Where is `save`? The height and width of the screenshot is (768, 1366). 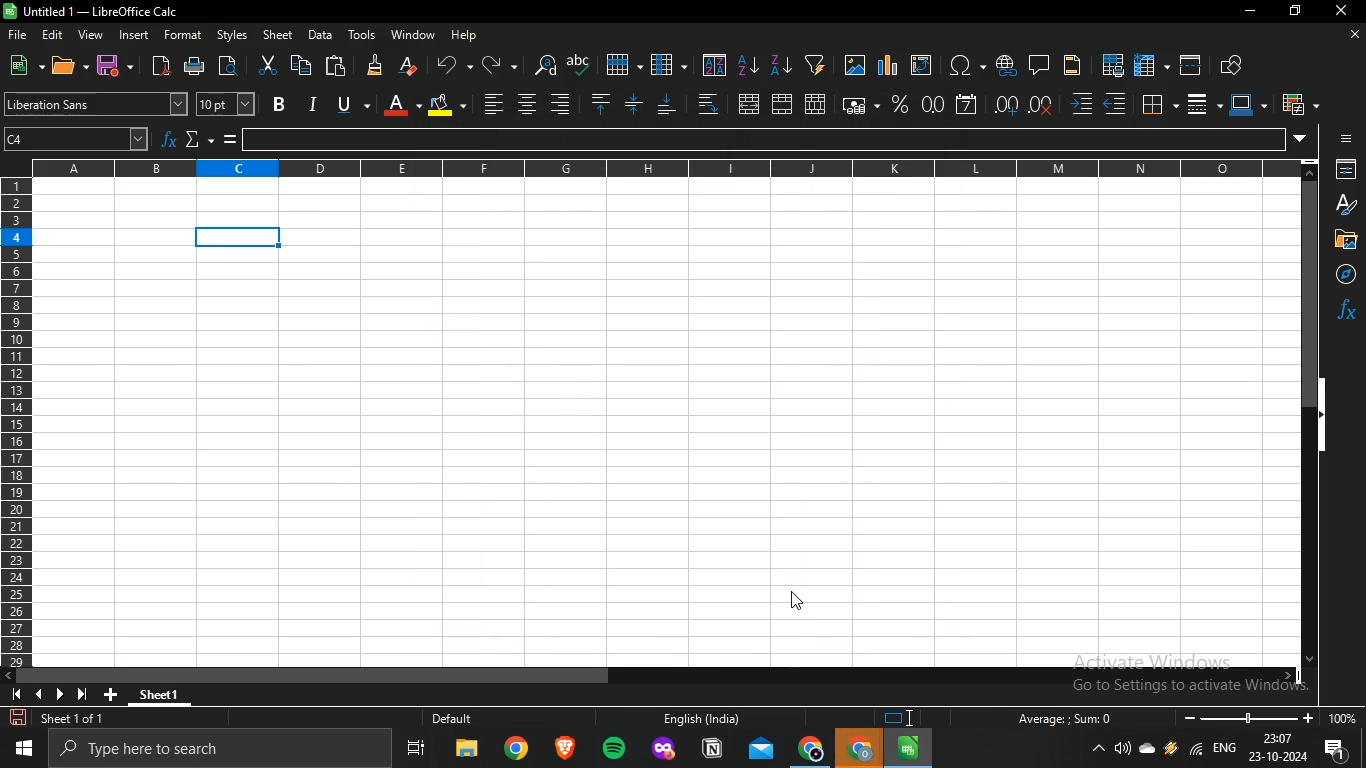 save is located at coordinates (110, 64).